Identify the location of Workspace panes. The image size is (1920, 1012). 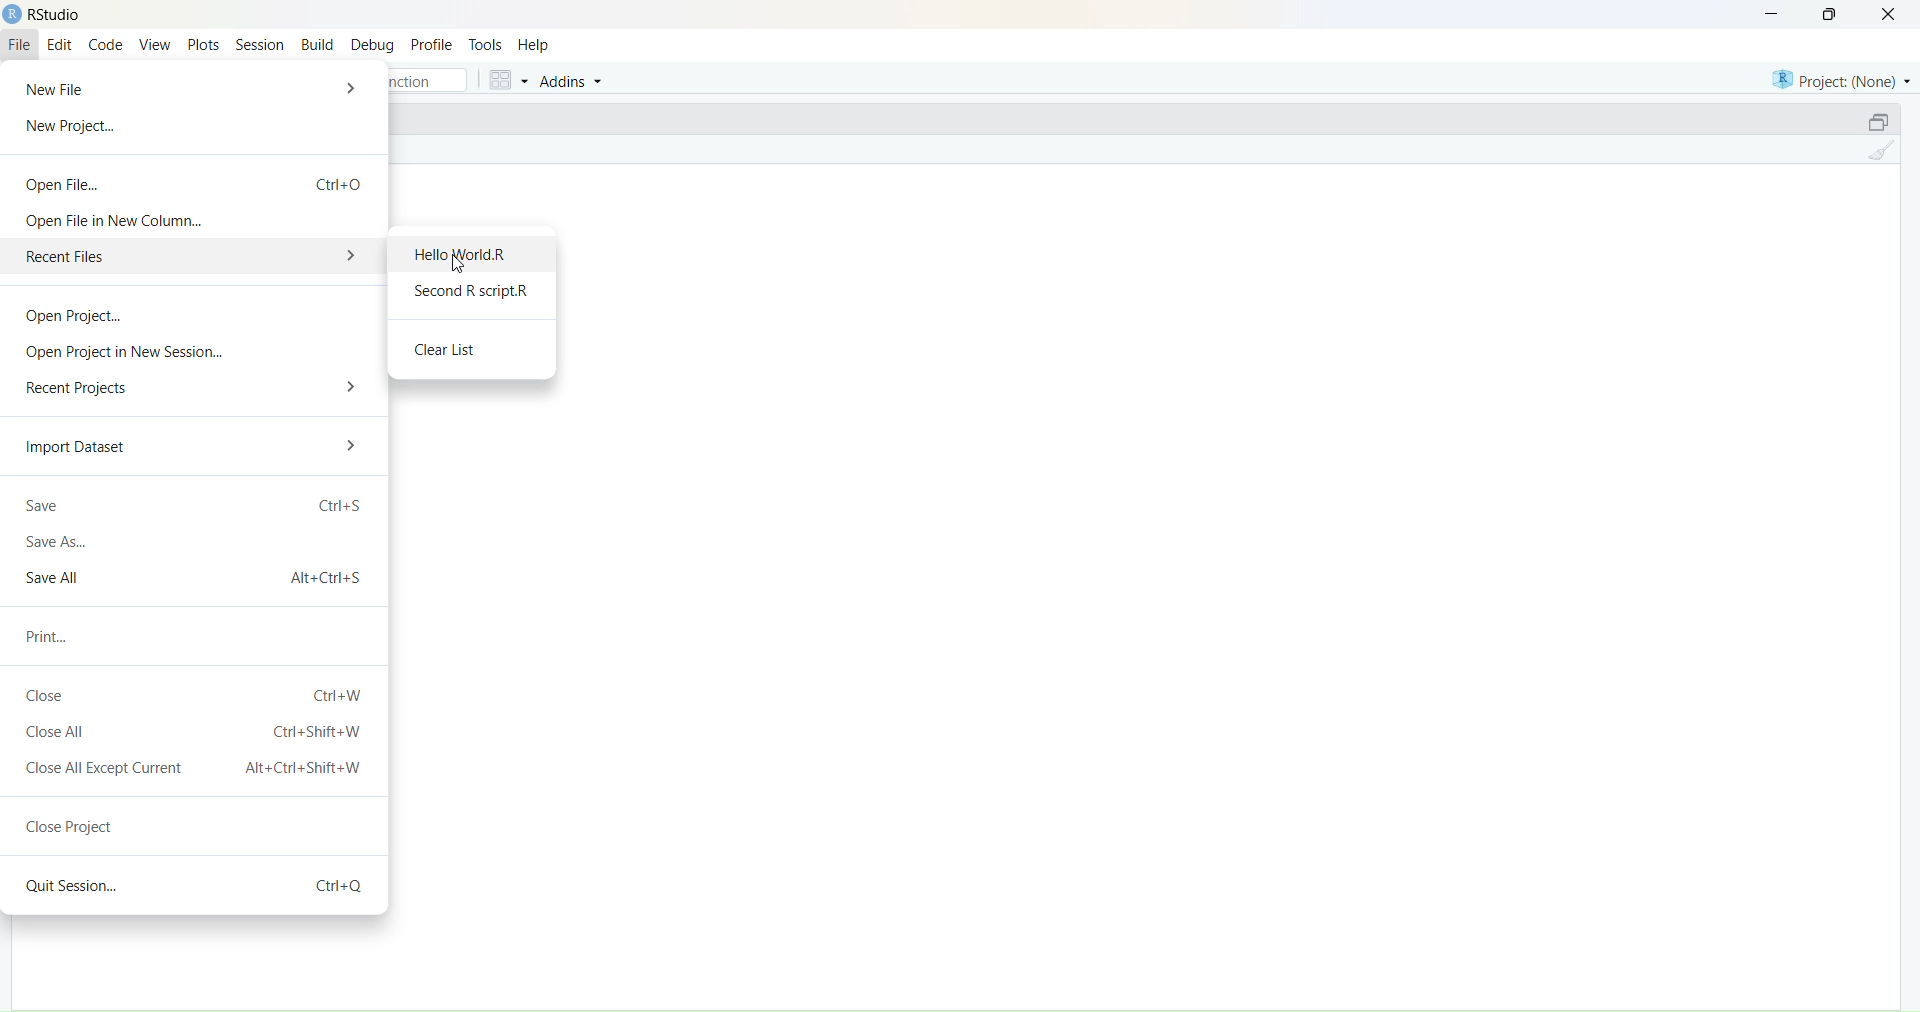
(506, 79).